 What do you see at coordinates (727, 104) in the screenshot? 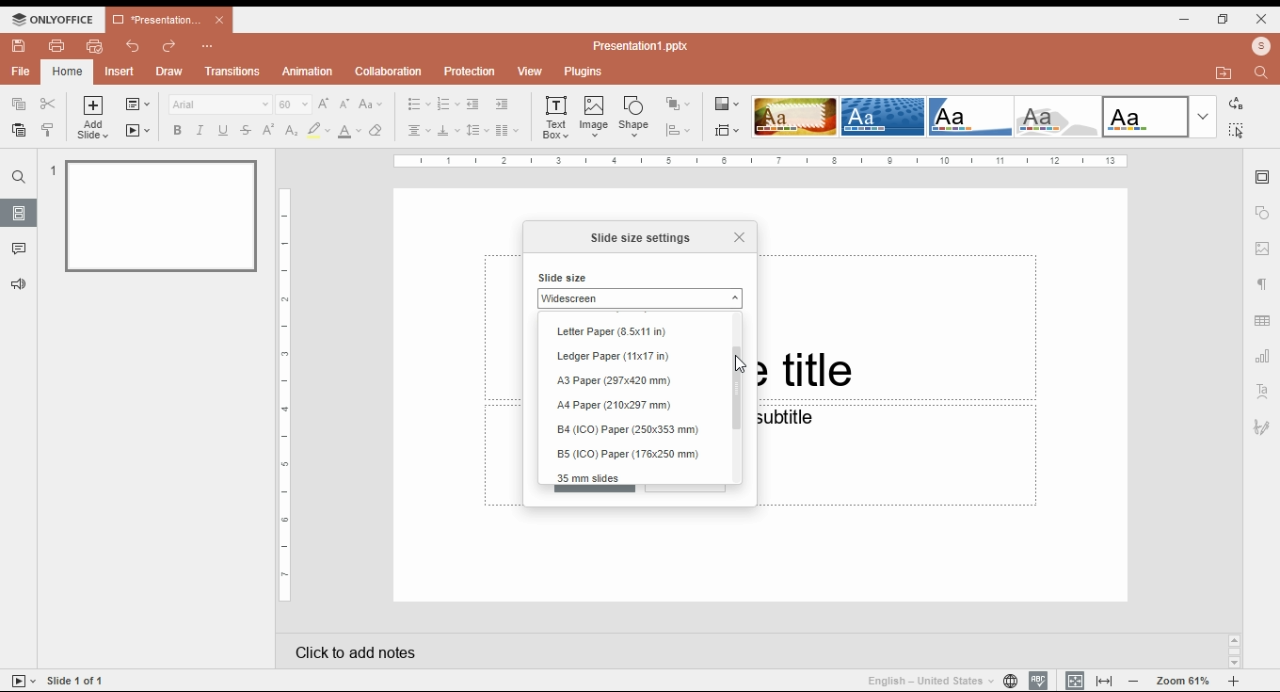
I see `change color theme` at bounding box center [727, 104].